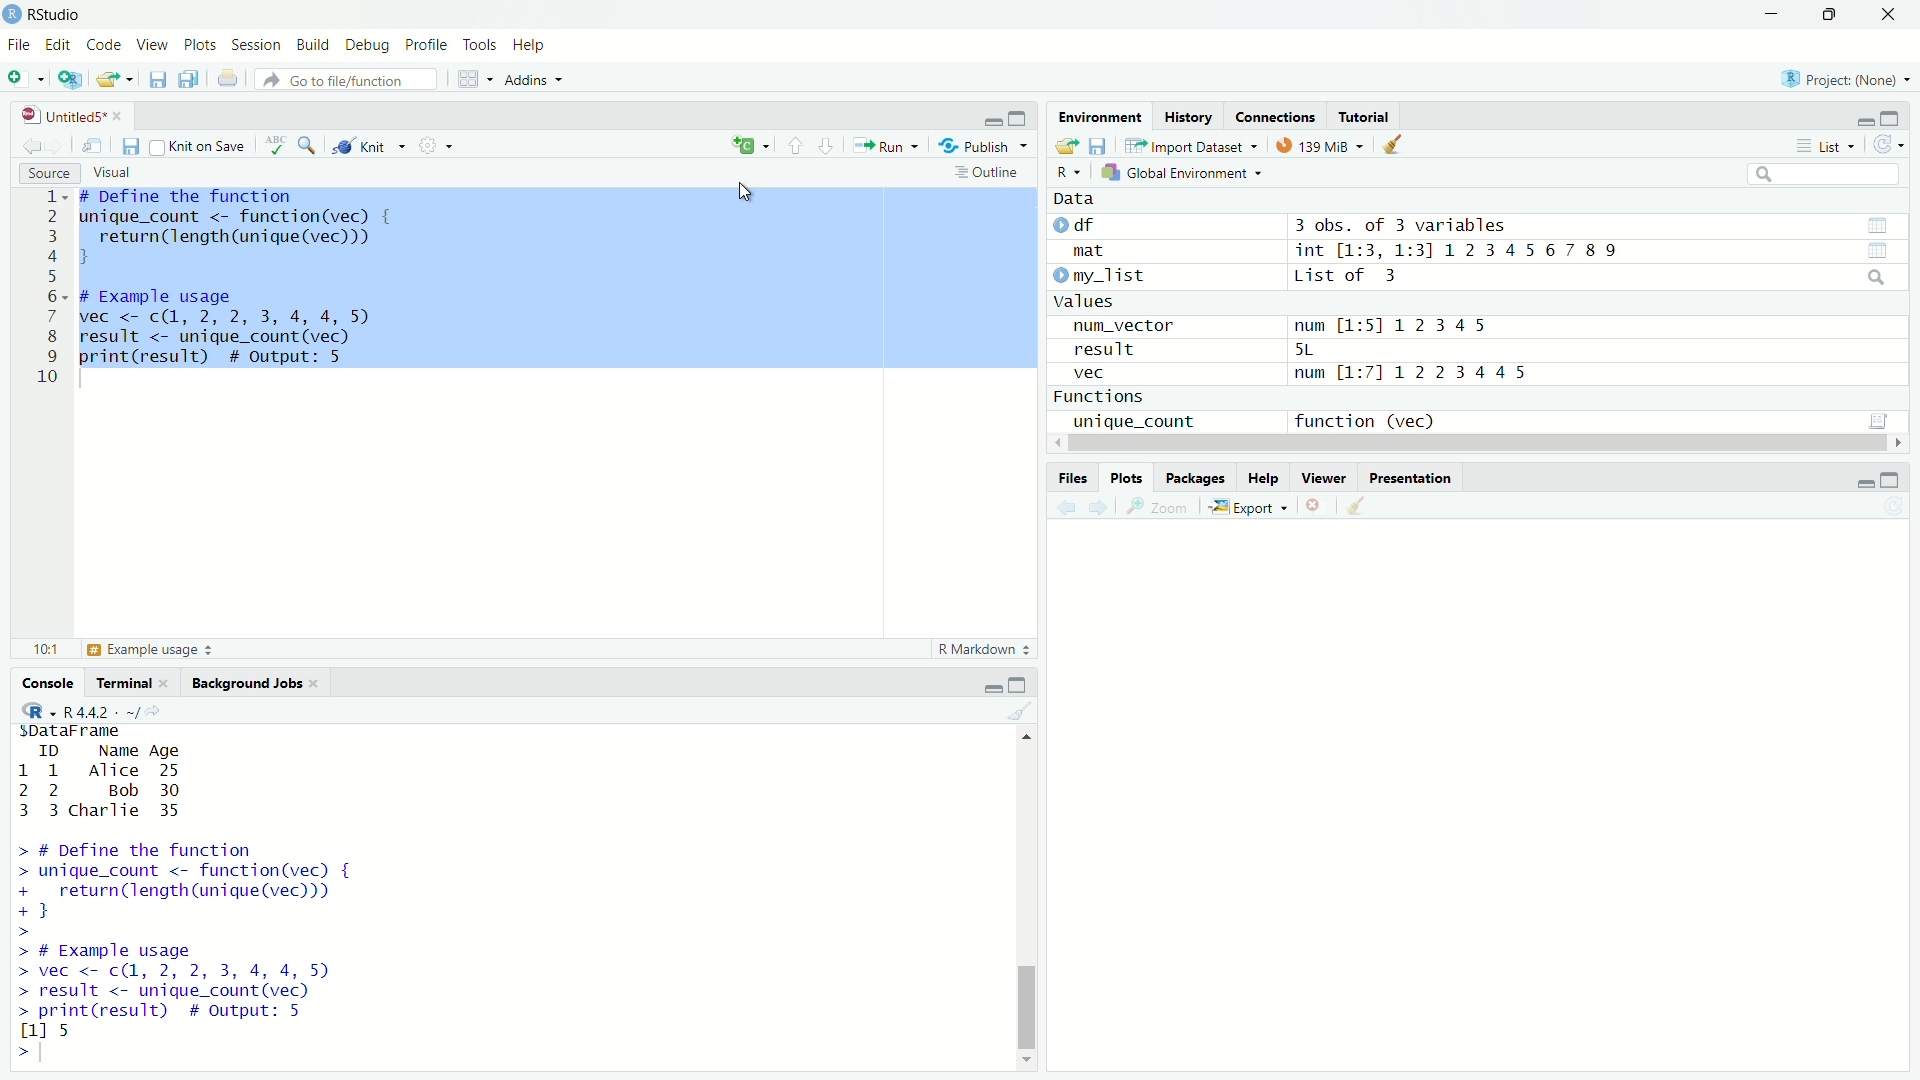 This screenshot has height=1080, width=1920. What do you see at coordinates (1832, 15) in the screenshot?
I see `maximize` at bounding box center [1832, 15].